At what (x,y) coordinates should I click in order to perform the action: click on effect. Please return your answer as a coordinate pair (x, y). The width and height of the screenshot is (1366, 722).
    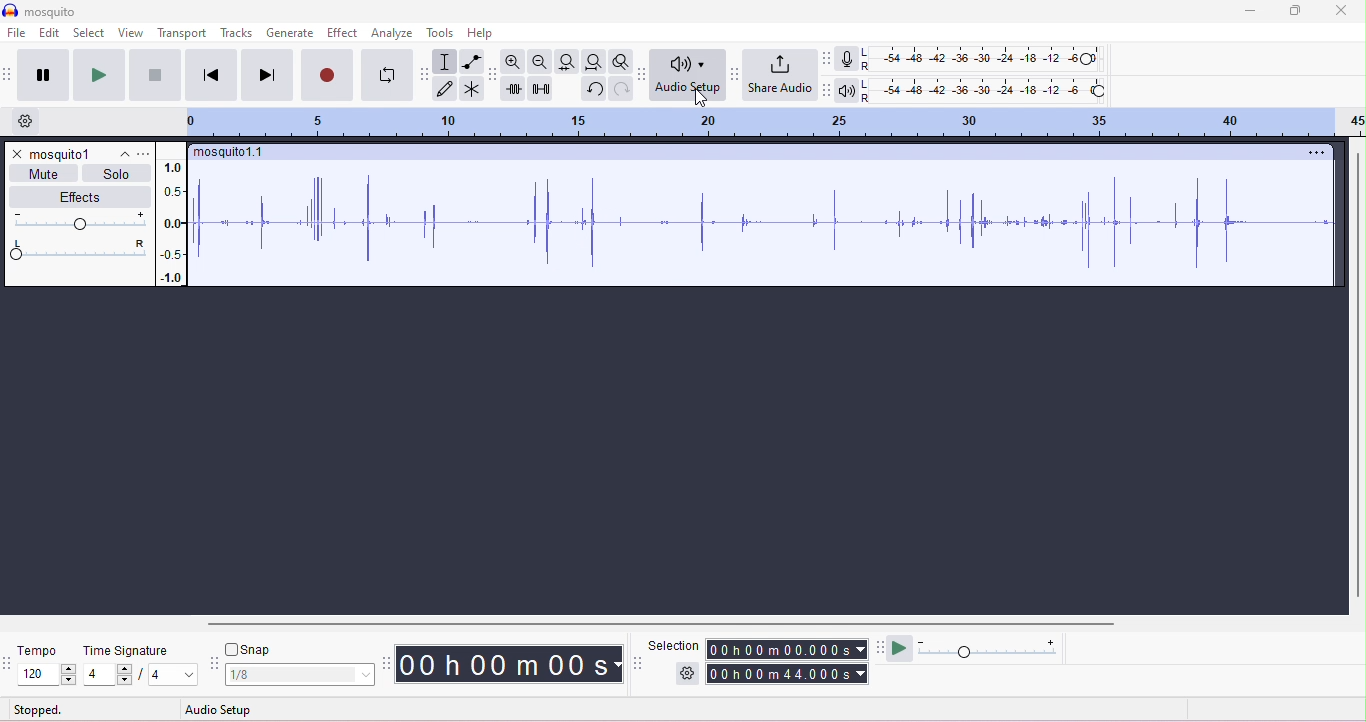
    Looking at the image, I should click on (343, 33).